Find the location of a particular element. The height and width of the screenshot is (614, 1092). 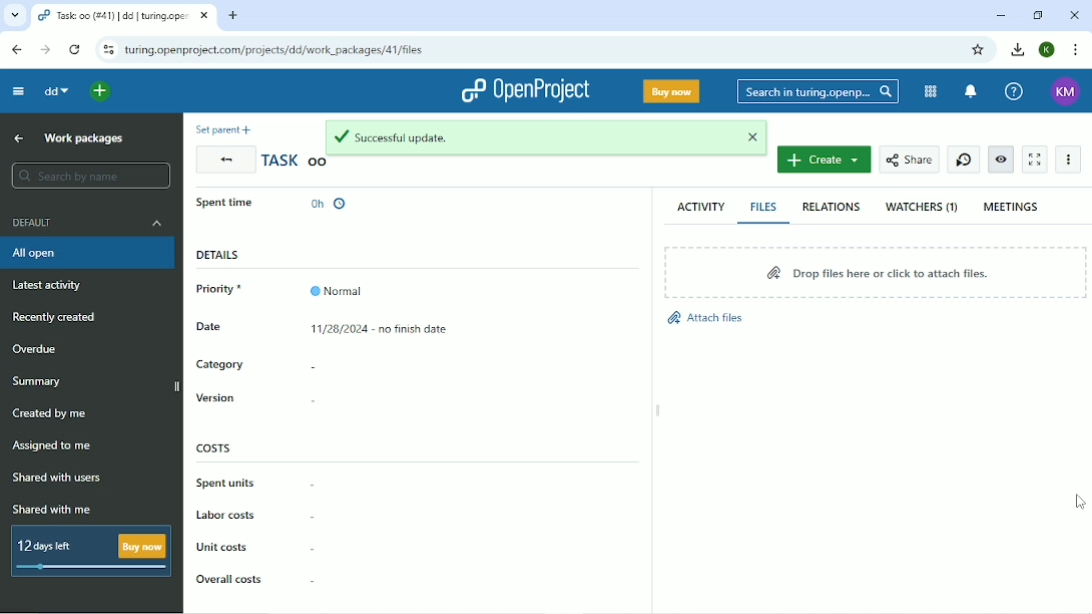

Drop files here or click to attach files. is located at coordinates (876, 271).